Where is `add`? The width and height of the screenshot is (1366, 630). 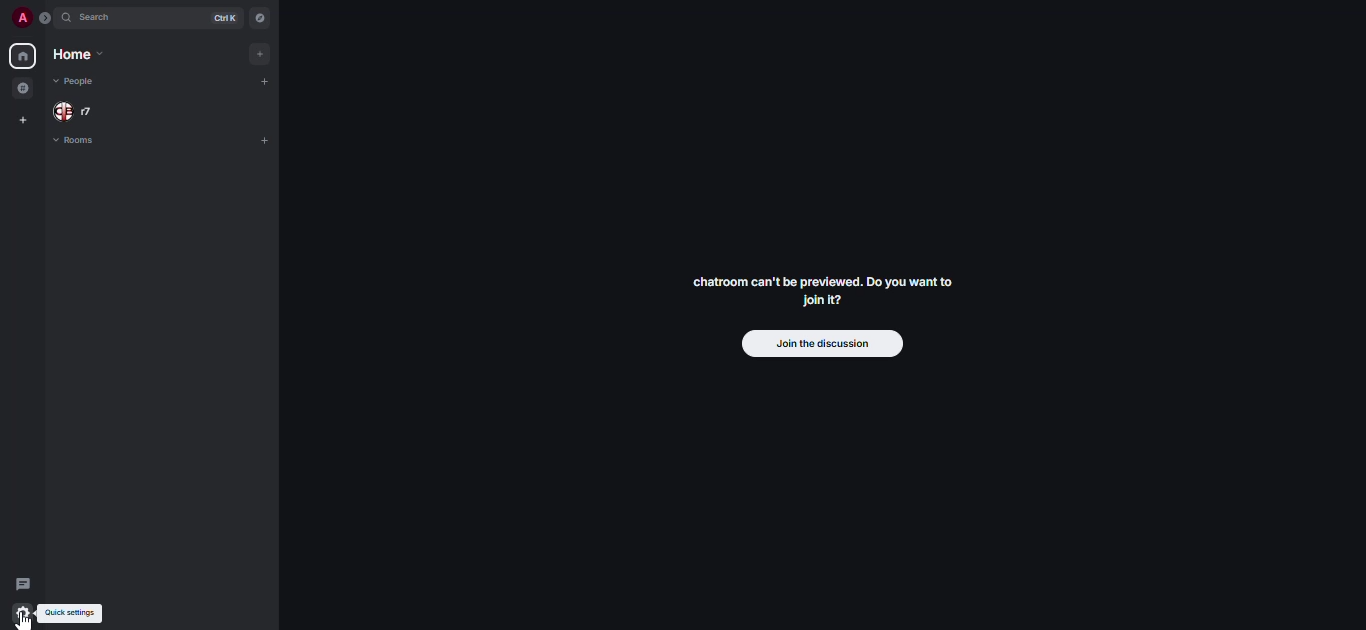
add is located at coordinates (268, 83).